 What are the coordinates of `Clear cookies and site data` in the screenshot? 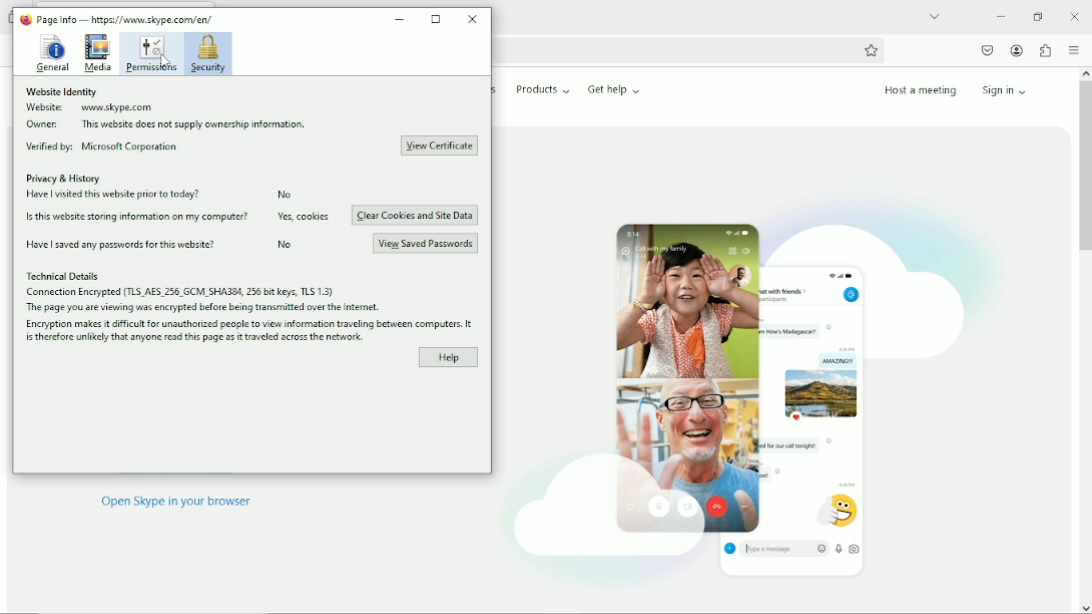 It's located at (414, 216).